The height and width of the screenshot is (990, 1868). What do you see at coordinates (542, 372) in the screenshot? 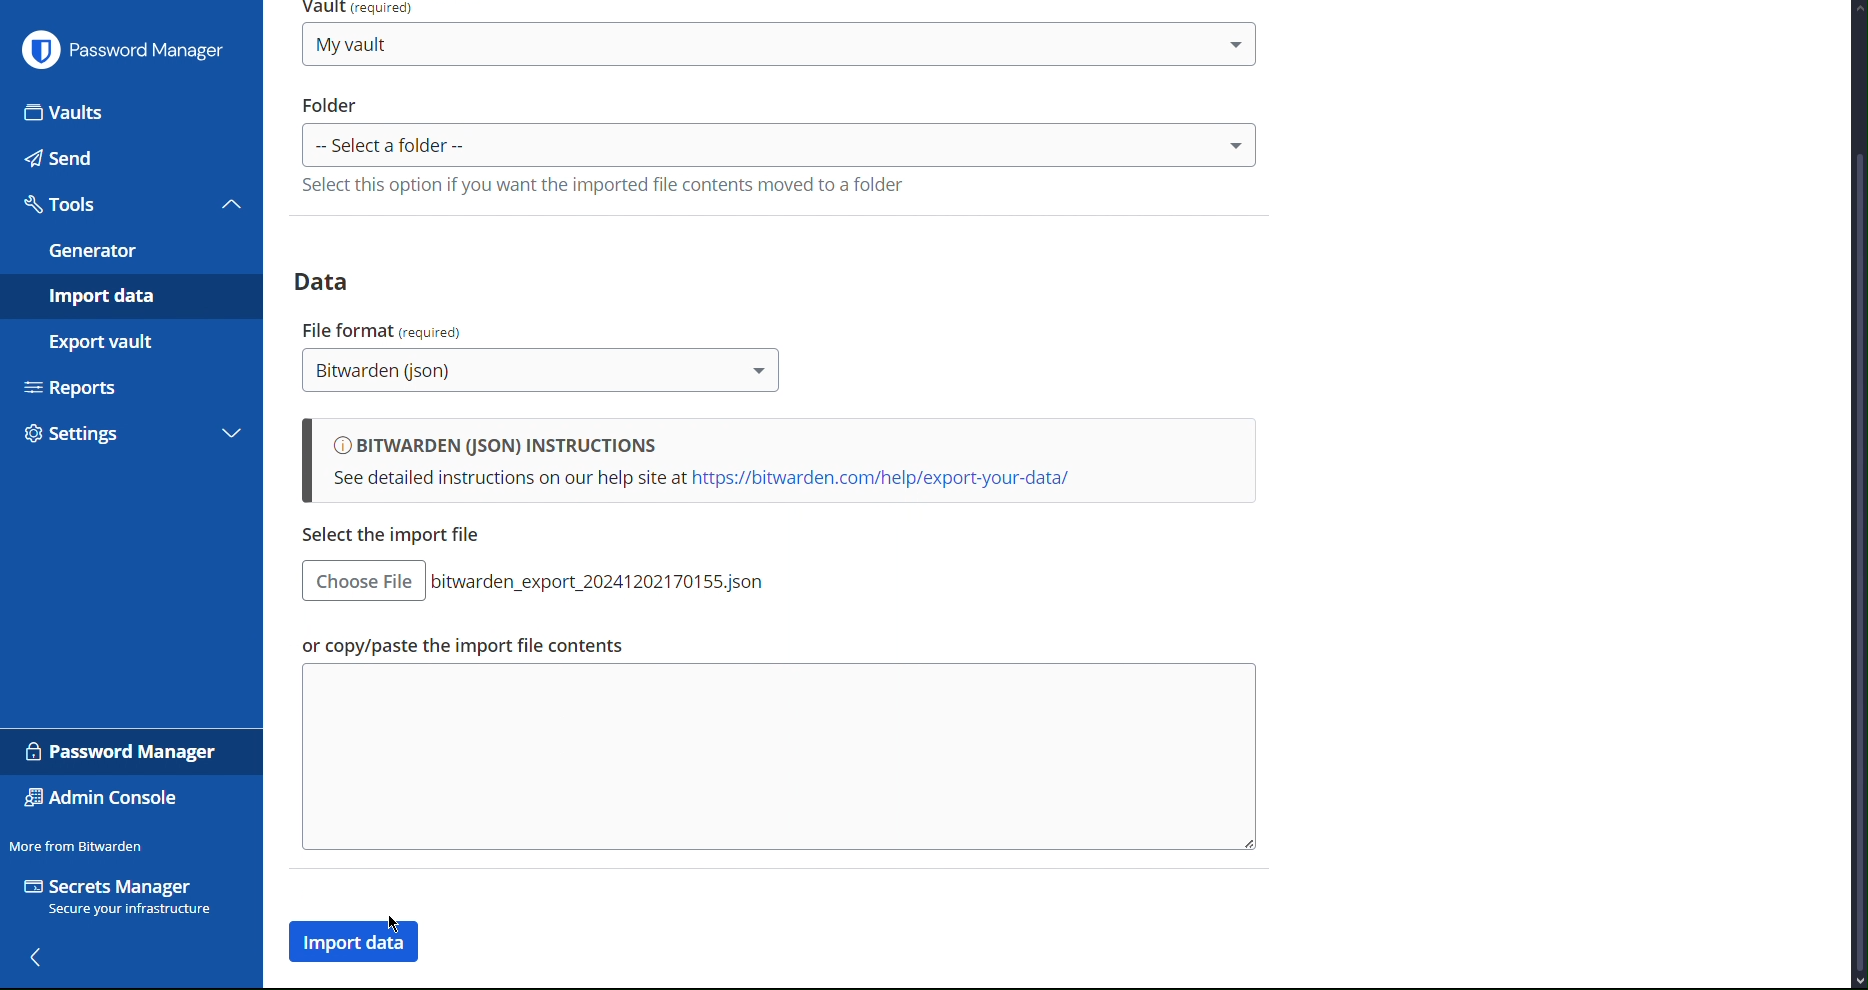
I see `Bitwarden (json)` at bounding box center [542, 372].